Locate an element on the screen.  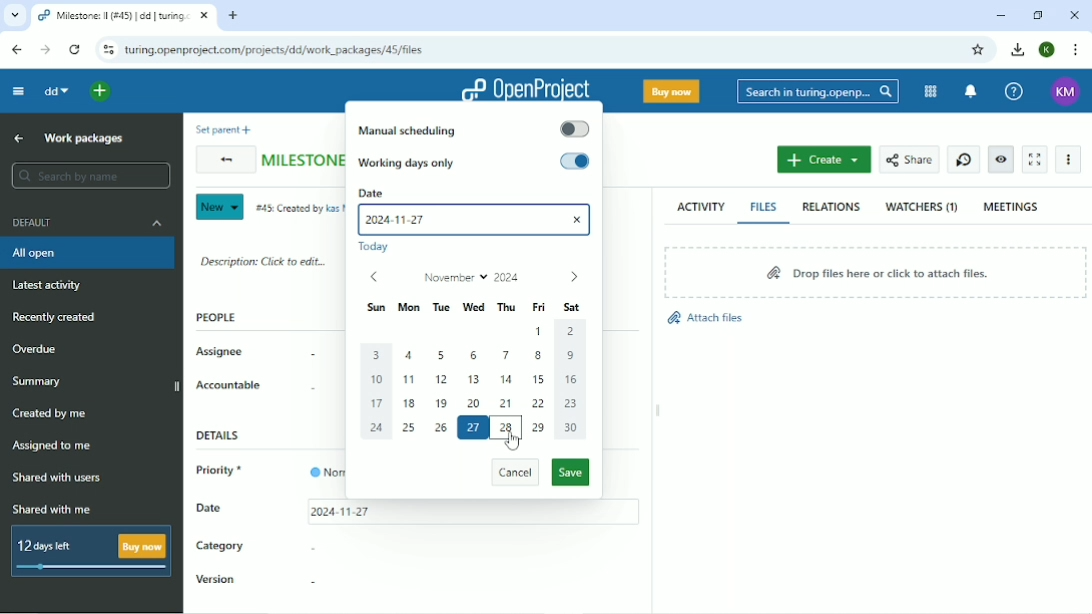
Current tab is located at coordinates (122, 16).